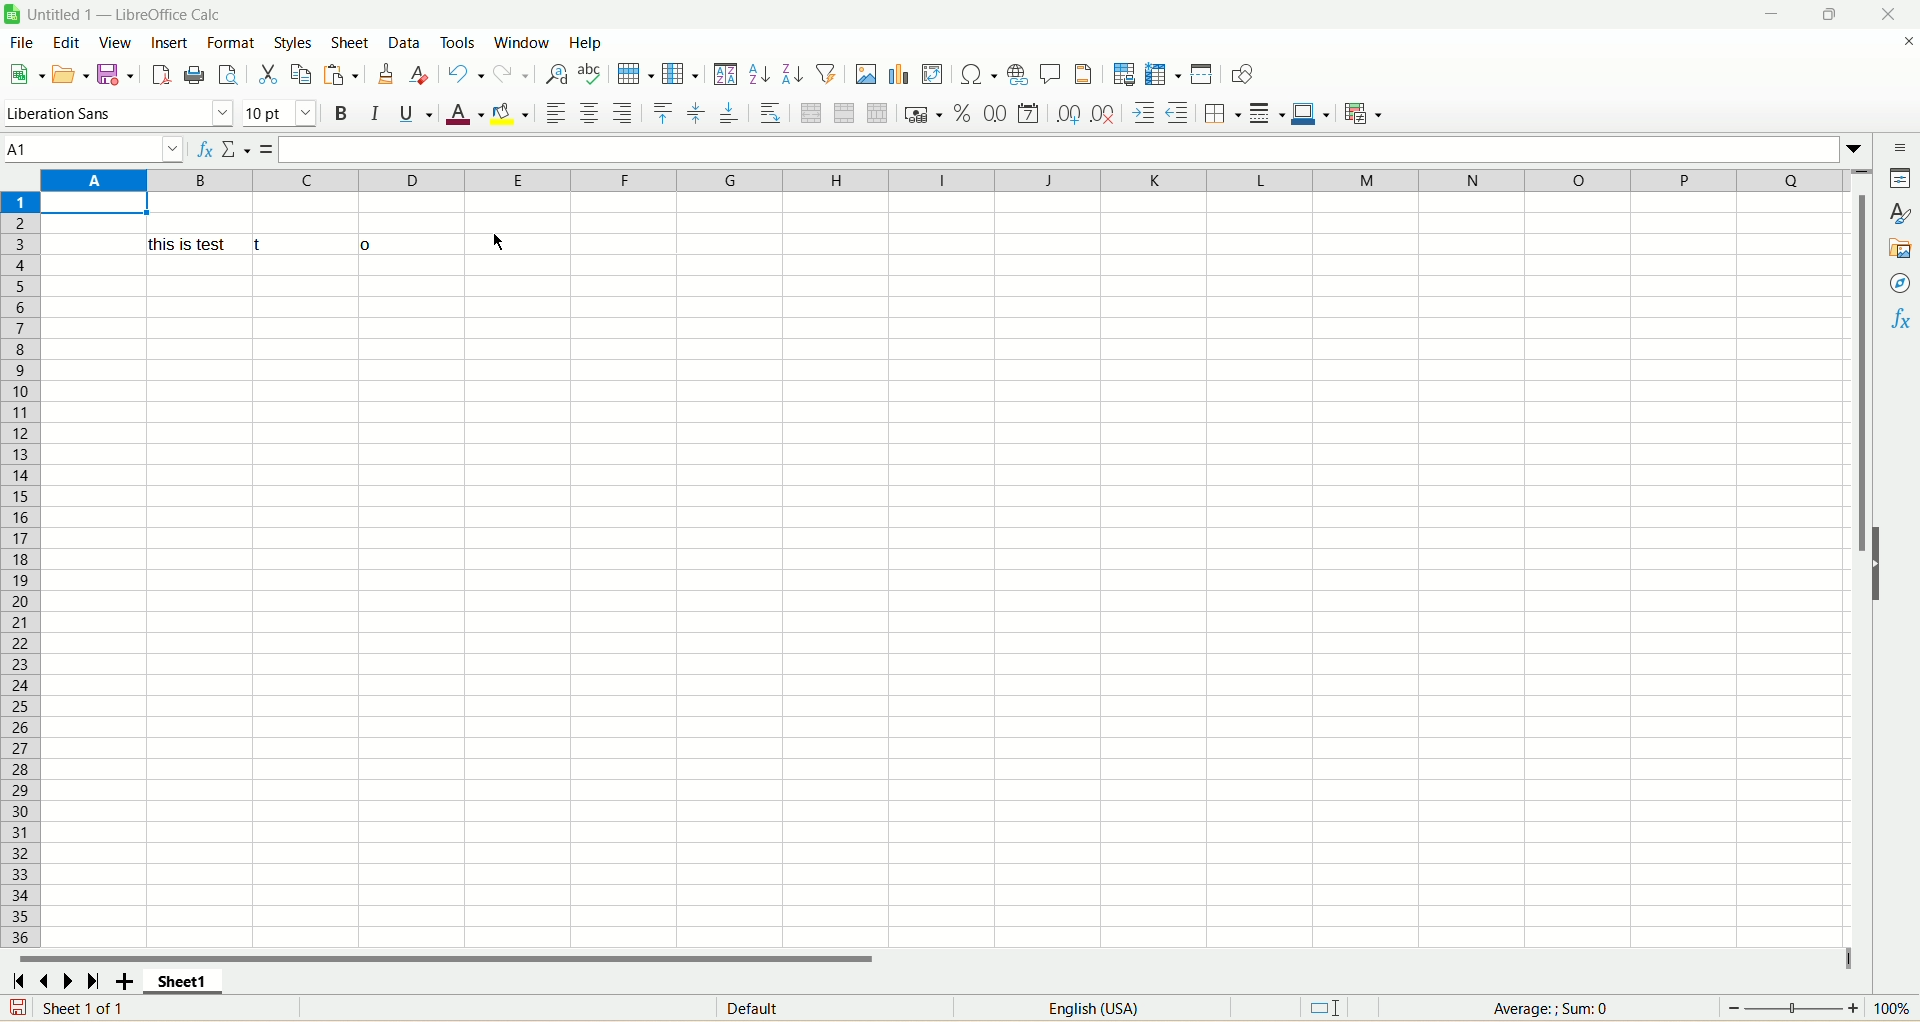  Describe the element at coordinates (591, 73) in the screenshot. I see `spelling` at that location.